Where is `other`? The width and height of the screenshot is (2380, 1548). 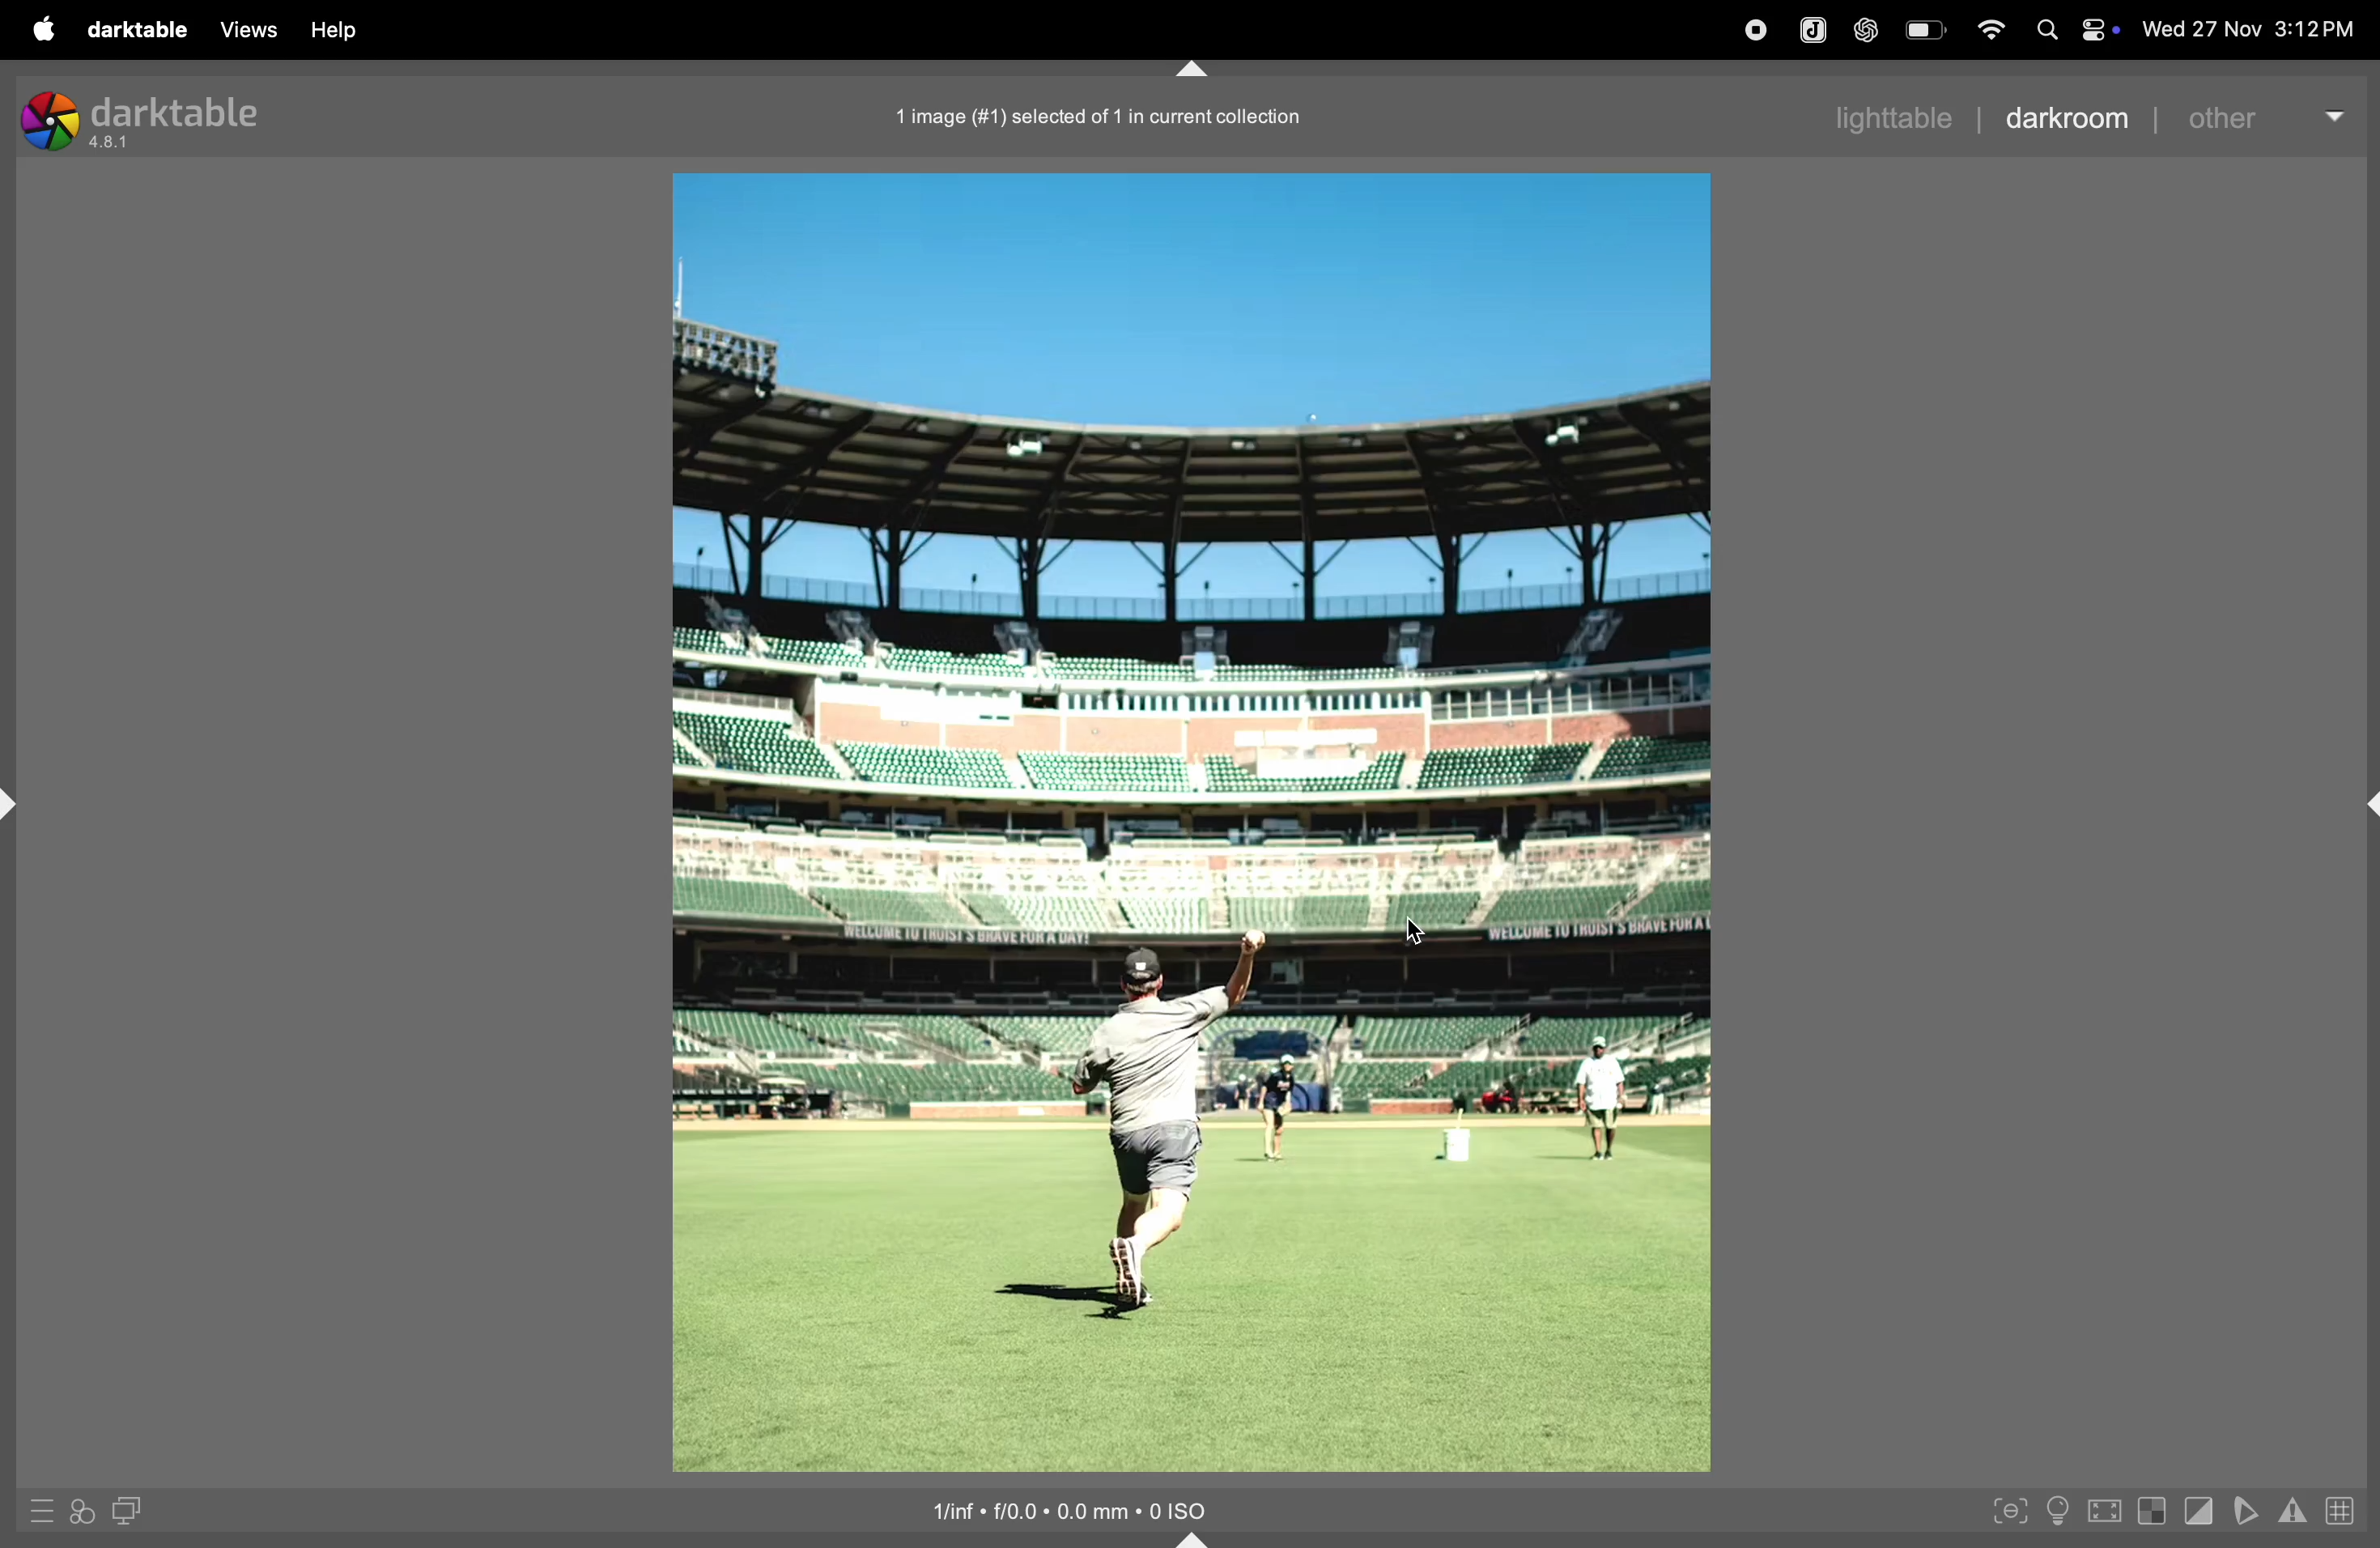 other is located at coordinates (2267, 117).